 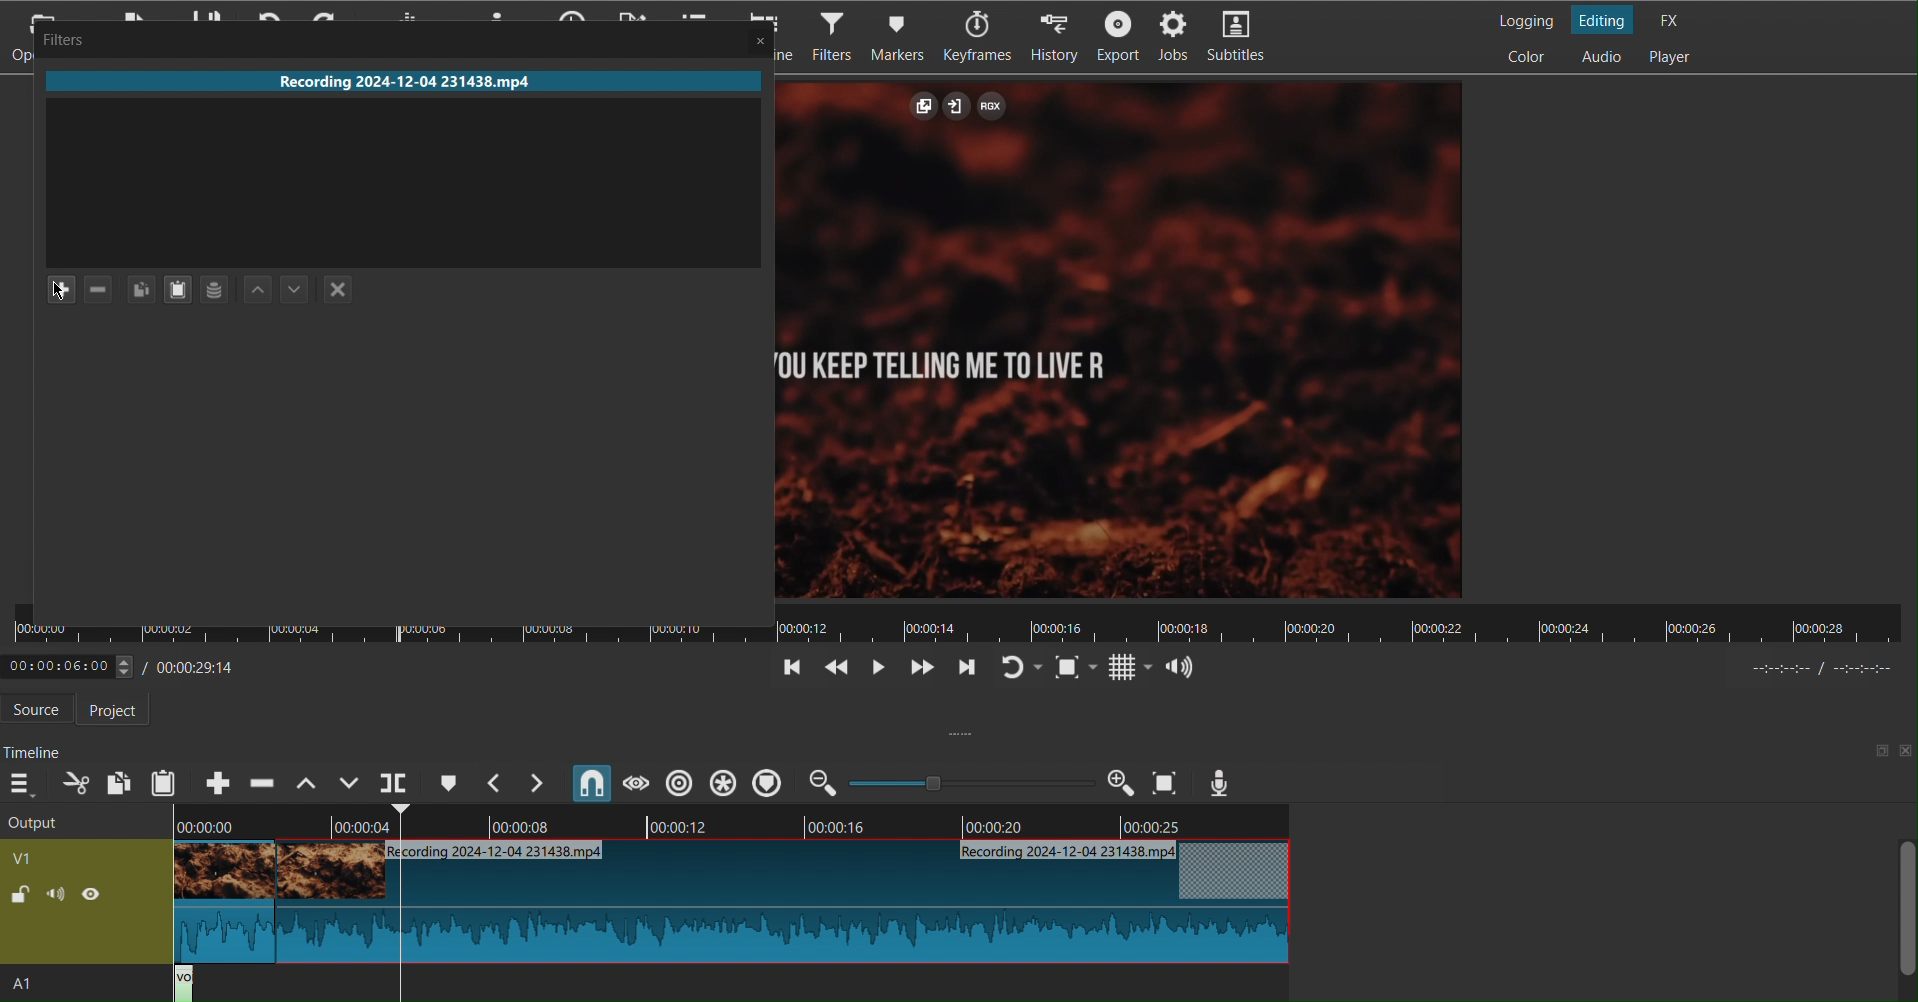 I want to click on Timeline, so click(x=735, y=820).